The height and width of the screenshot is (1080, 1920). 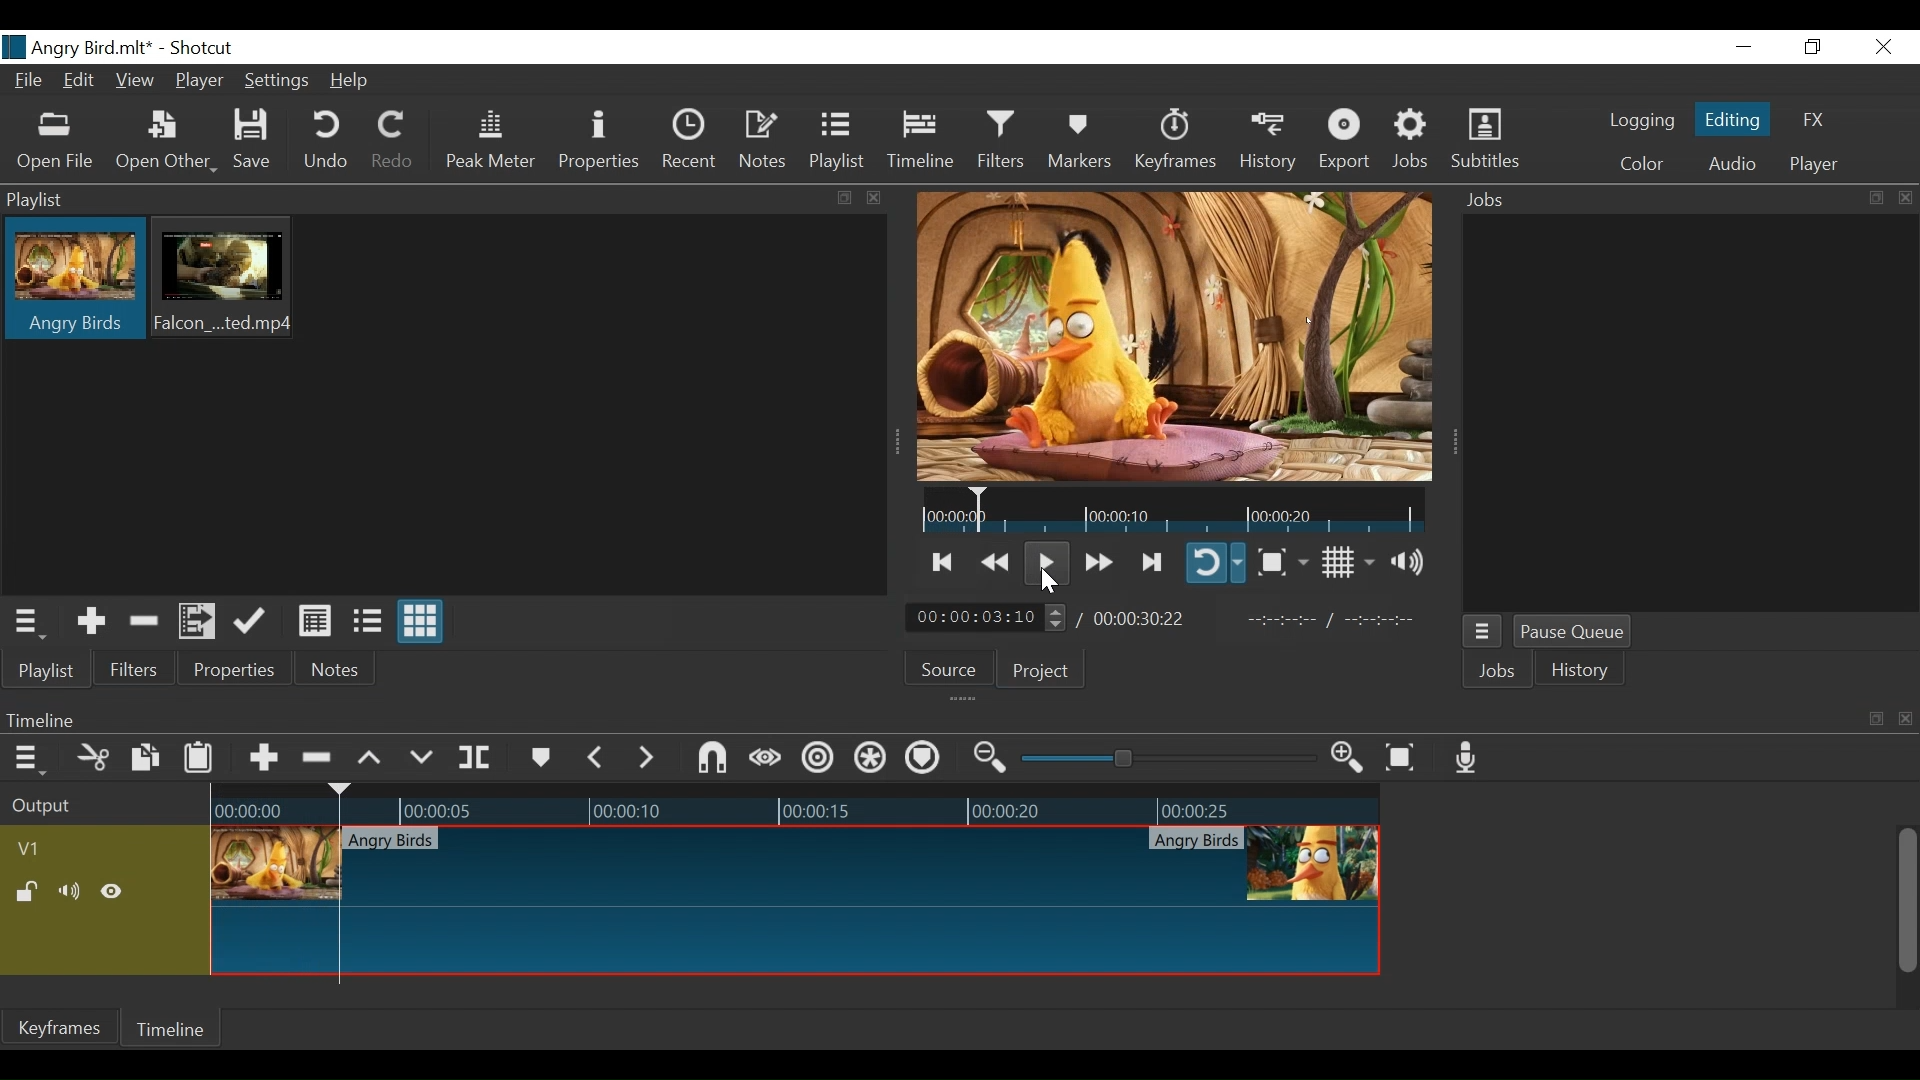 What do you see at coordinates (338, 672) in the screenshot?
I see `Notes` at bounding box center [338, 672].